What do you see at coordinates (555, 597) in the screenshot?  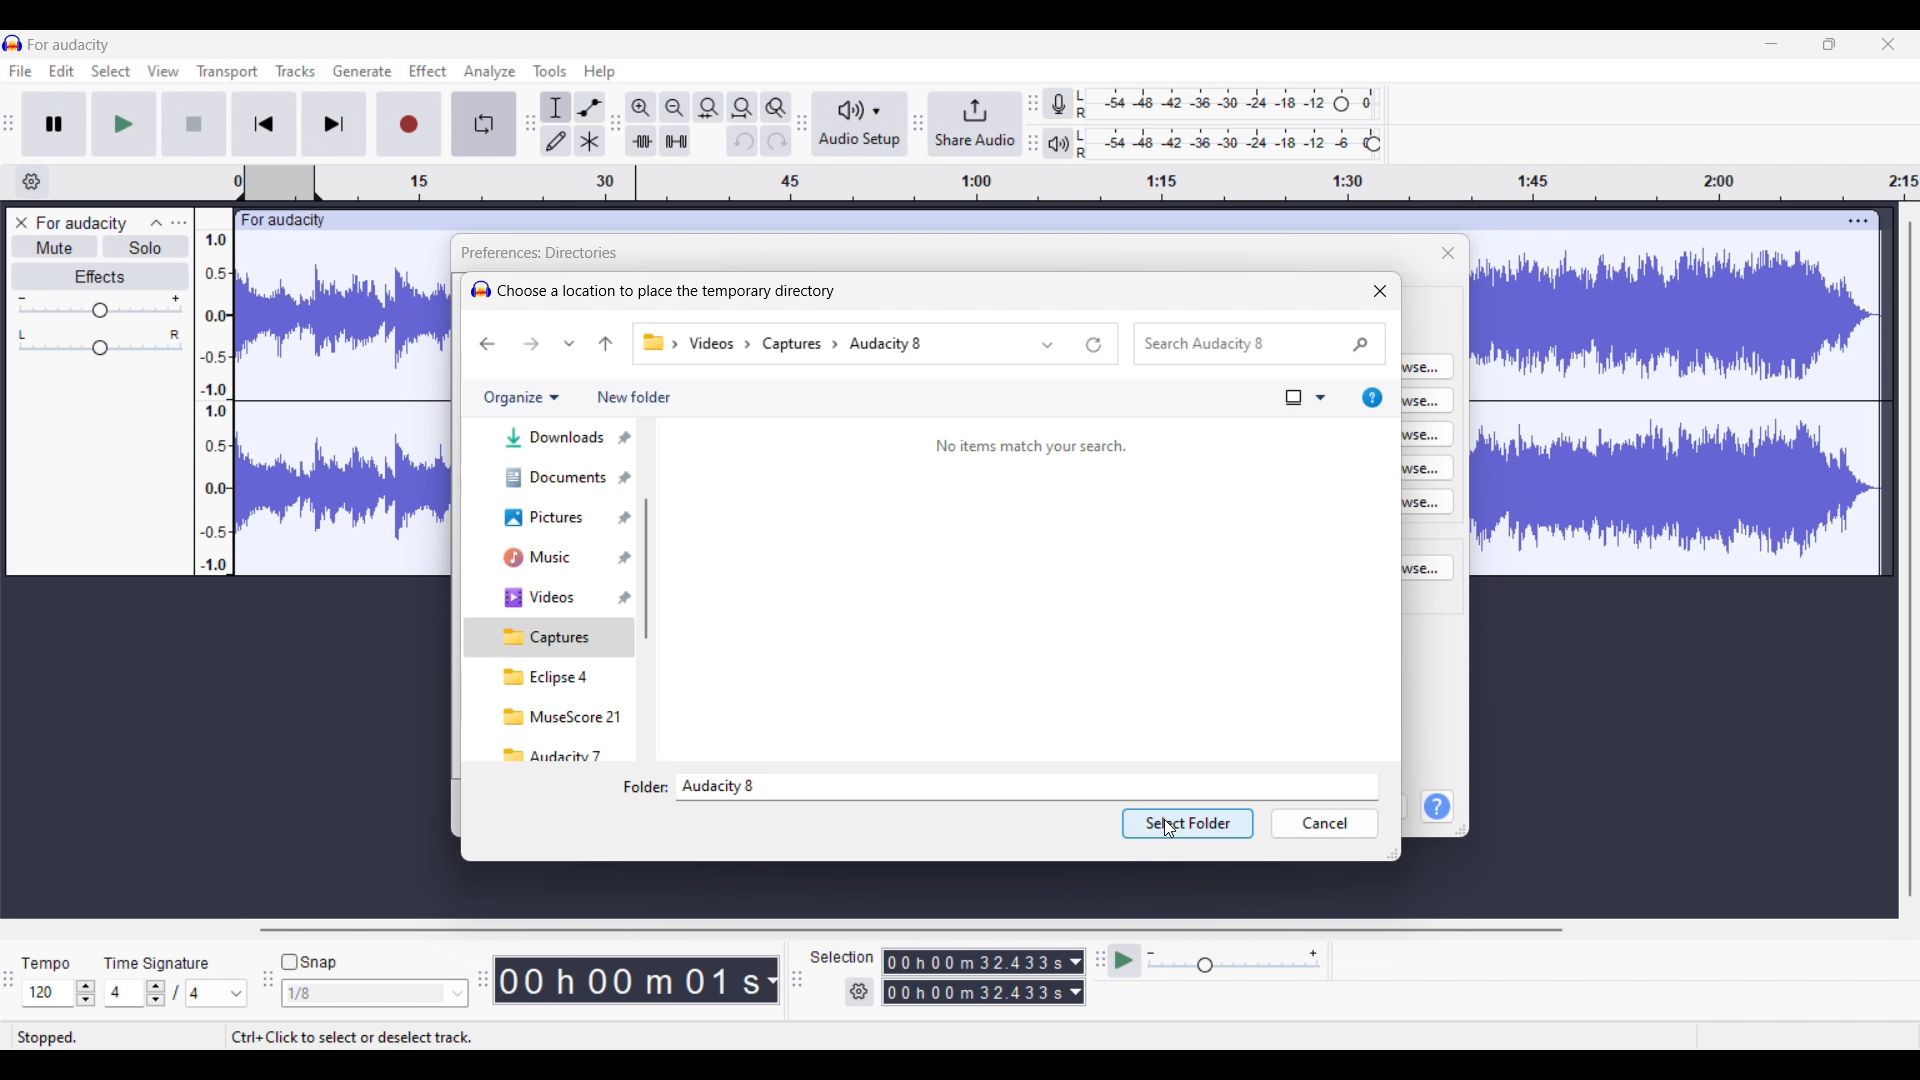 I see `Videos` at bounding box center [555, 597].